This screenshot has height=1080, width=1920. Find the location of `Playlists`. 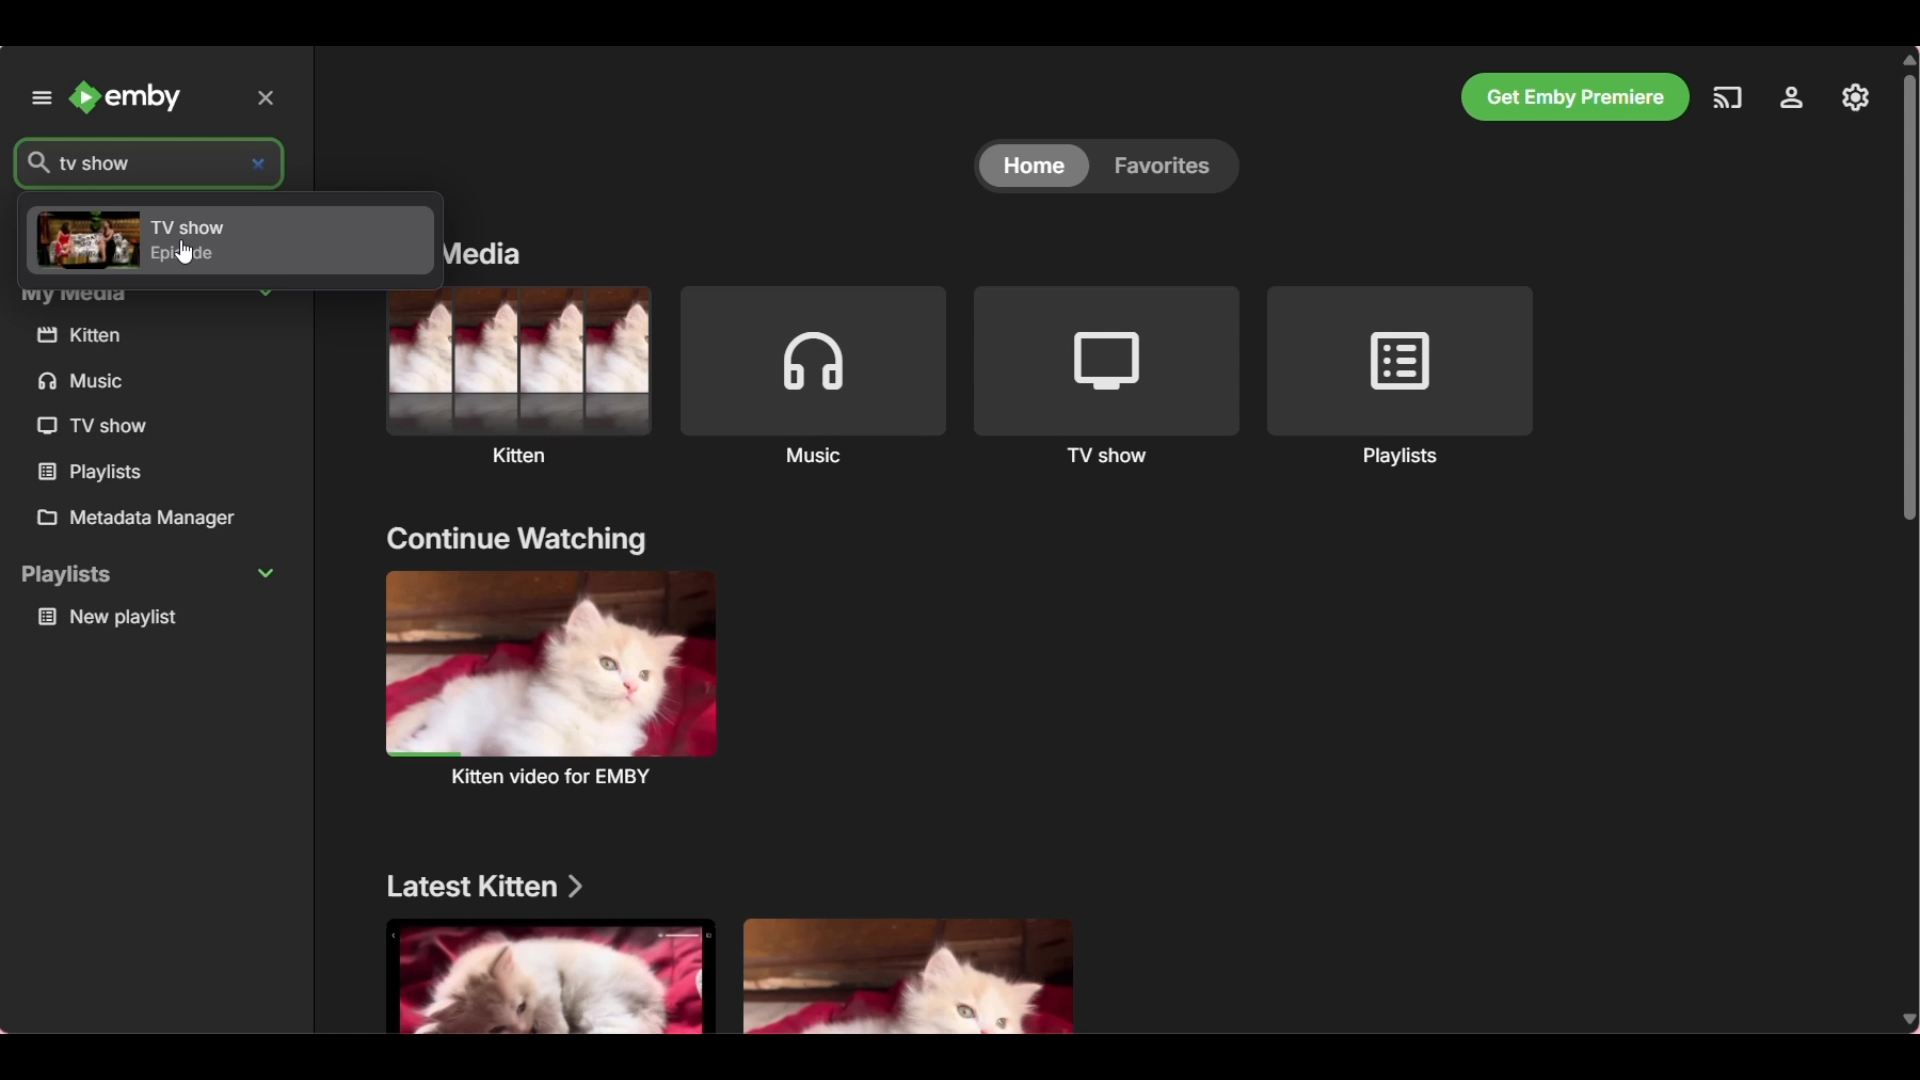

Playlists is located at coordinates (1399, 375).